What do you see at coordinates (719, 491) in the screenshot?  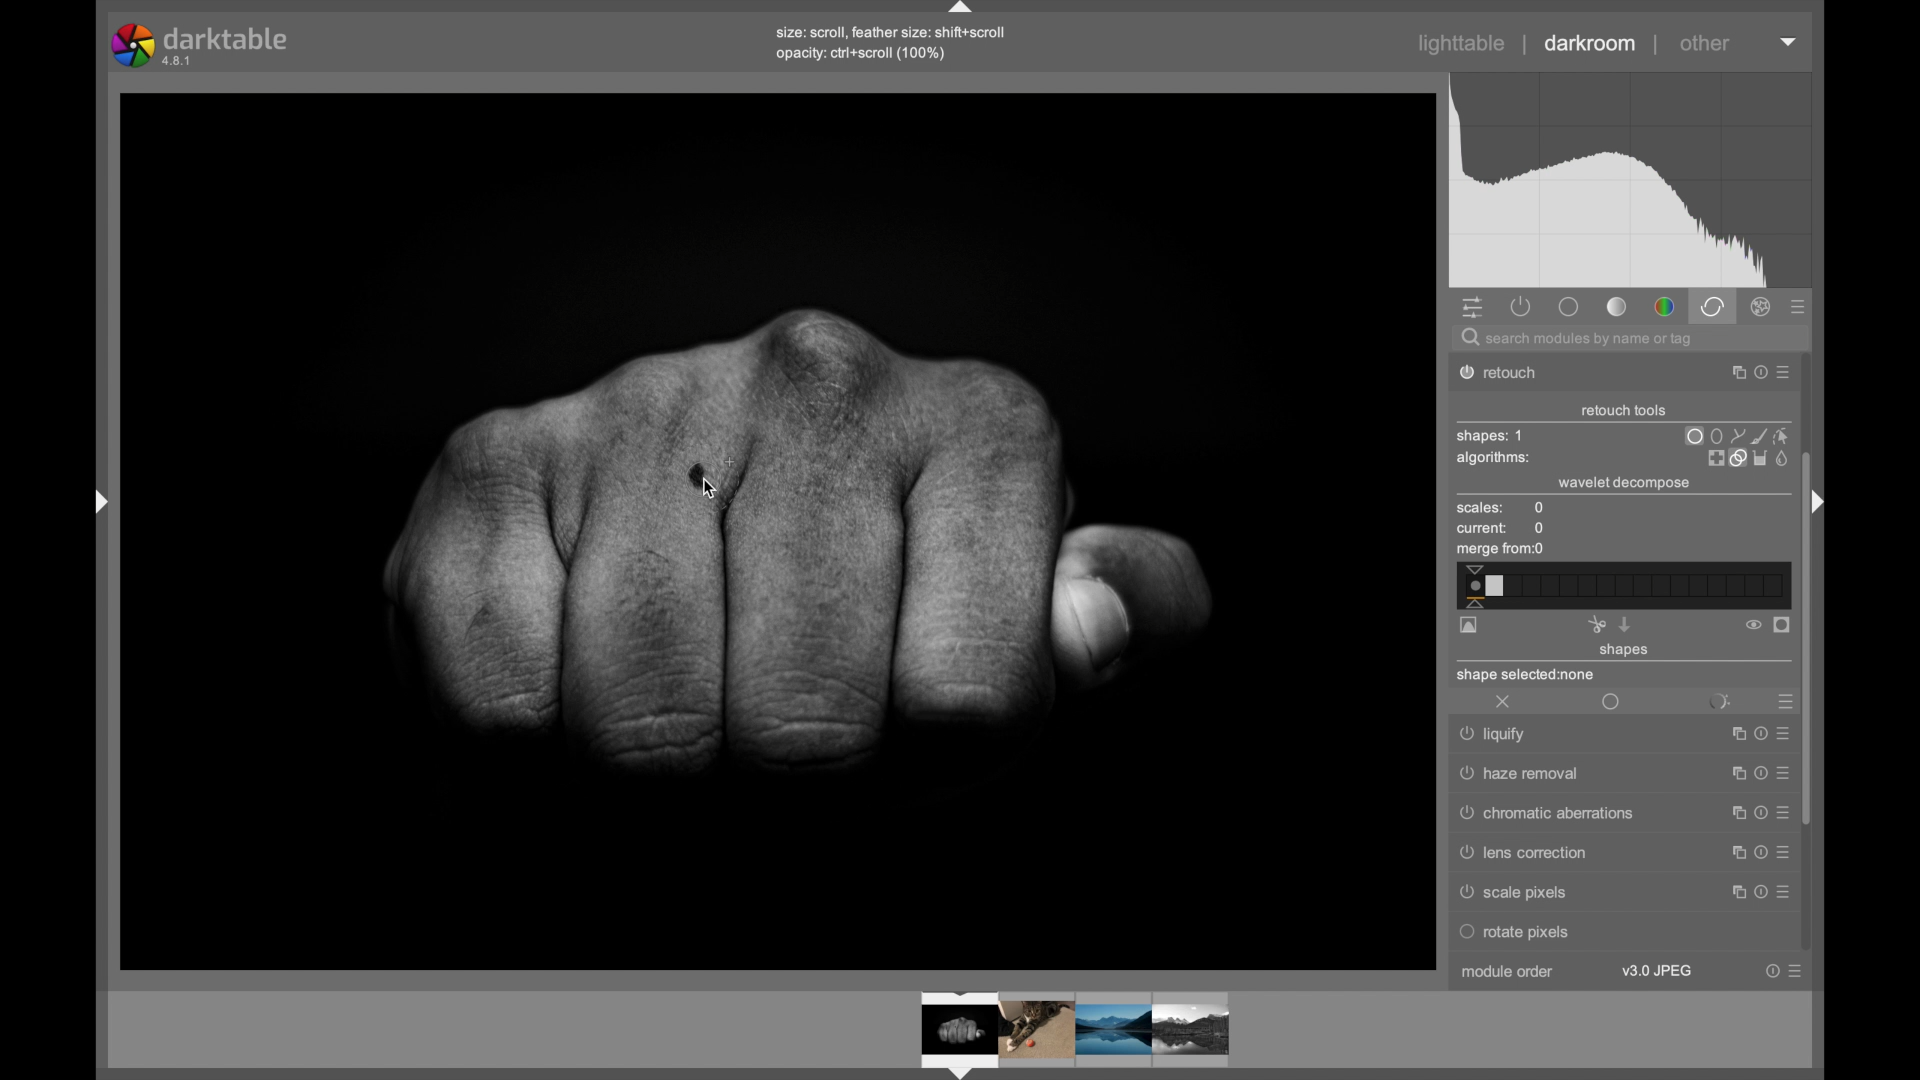 I see `cursor` at bounding box center [719, 491].